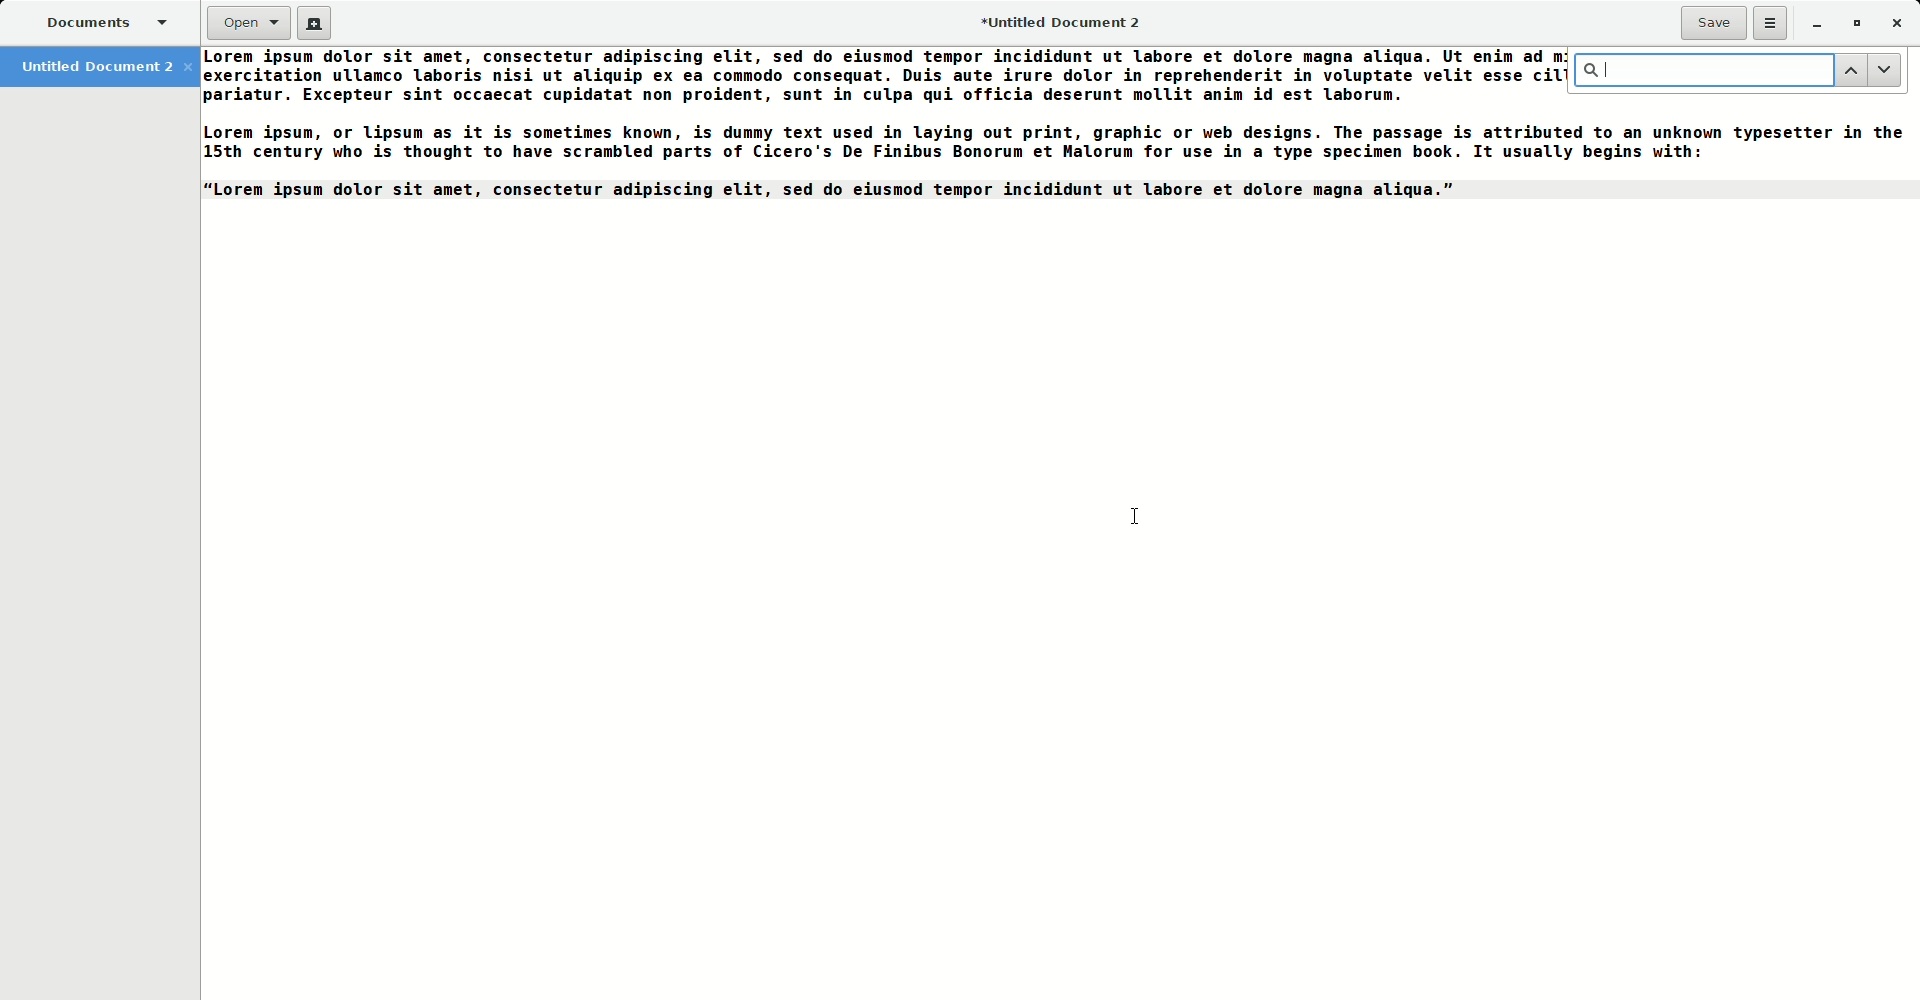 Image resolution: width=1920 pixels, height=1000 pixels. What do you see at coordinates (877, 126) in the screenshot?
I see `Paragraphs` at bounding box center [877, 126].